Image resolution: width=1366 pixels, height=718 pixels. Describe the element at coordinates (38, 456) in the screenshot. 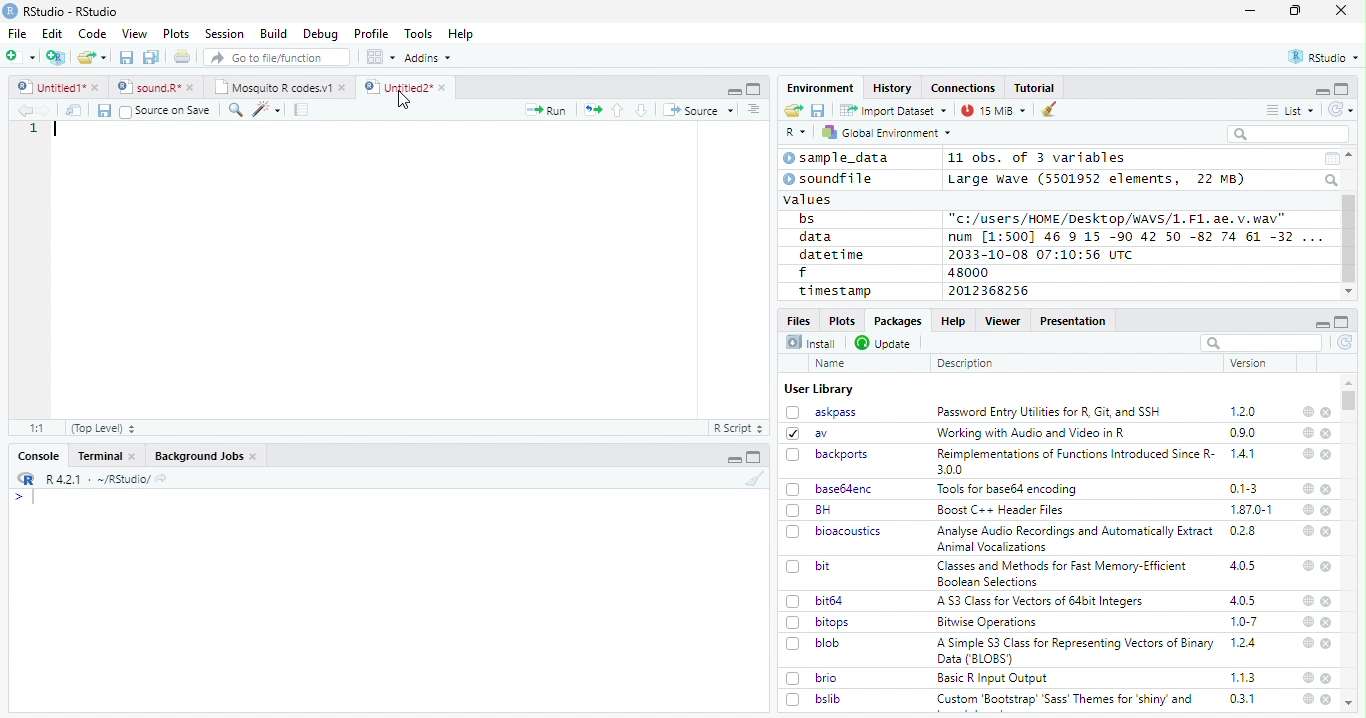

I see `Console` at that location.